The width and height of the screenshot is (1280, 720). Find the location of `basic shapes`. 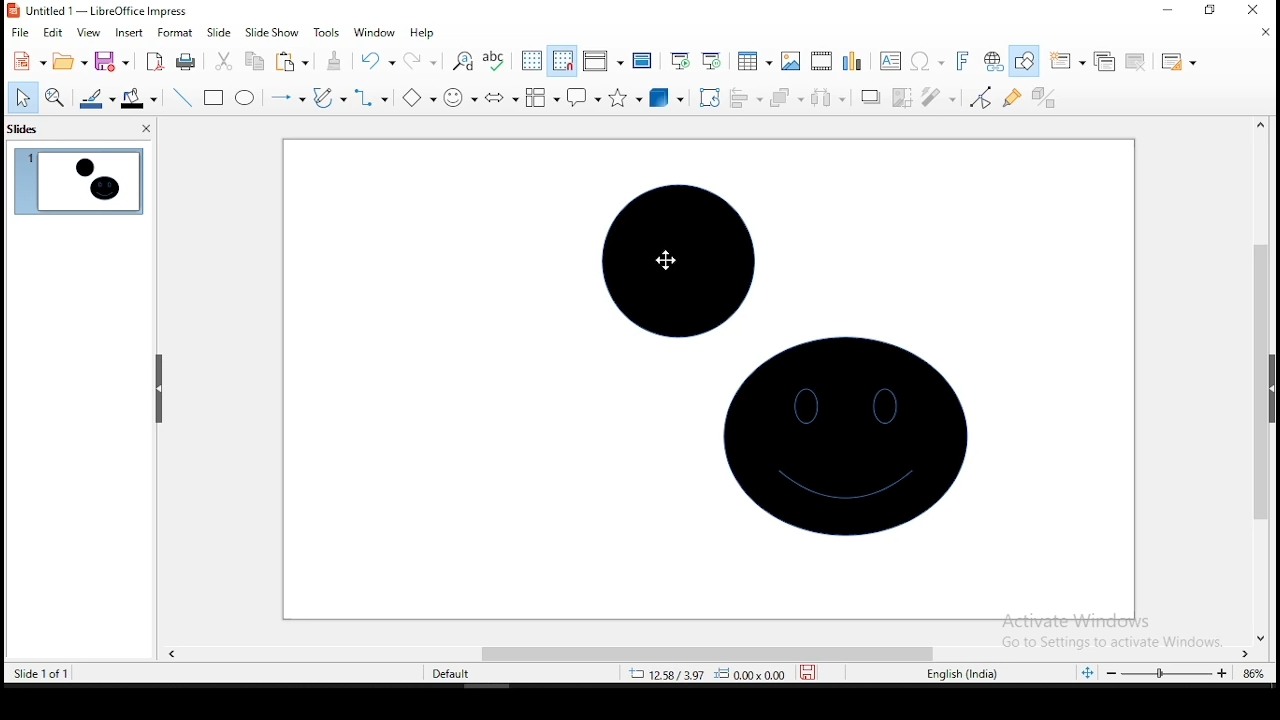

basic shapes is located at coordinates (416, 97).